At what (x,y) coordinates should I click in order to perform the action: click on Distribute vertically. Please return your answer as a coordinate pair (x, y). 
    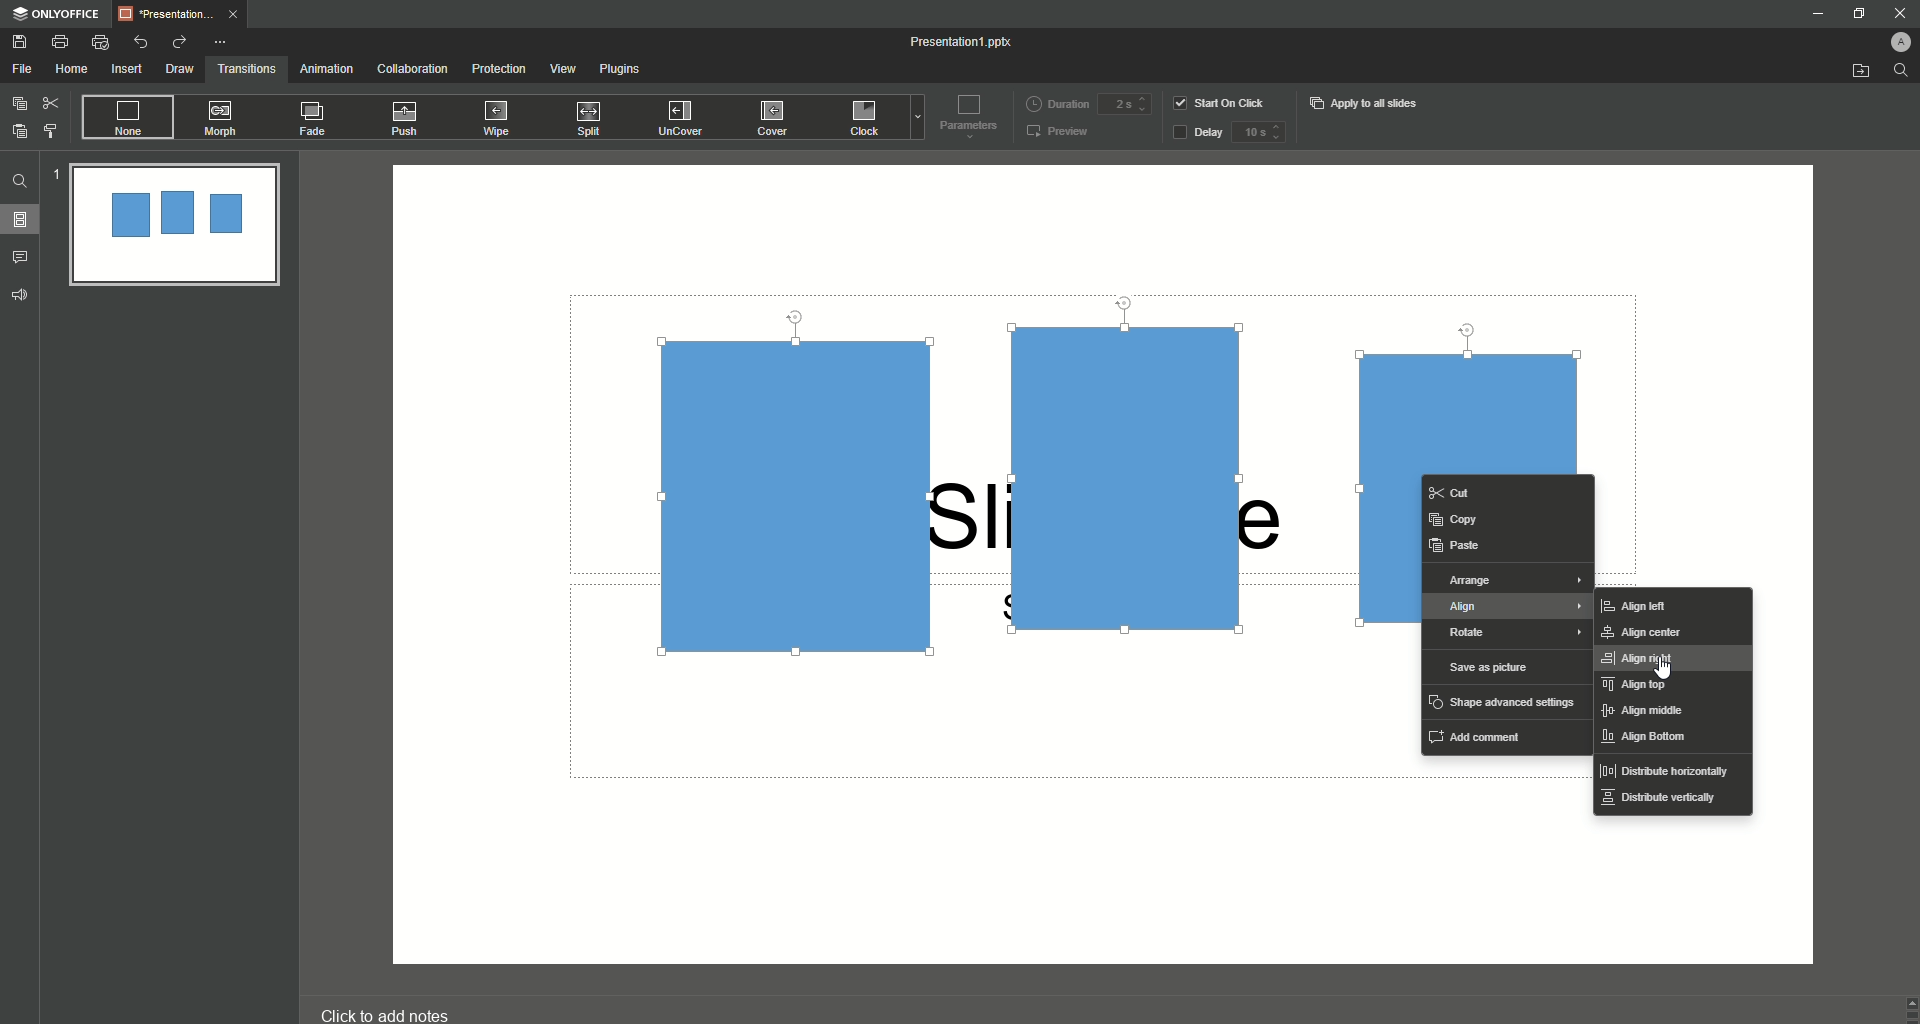
    Looking at the image, I should click on (1658, 804).